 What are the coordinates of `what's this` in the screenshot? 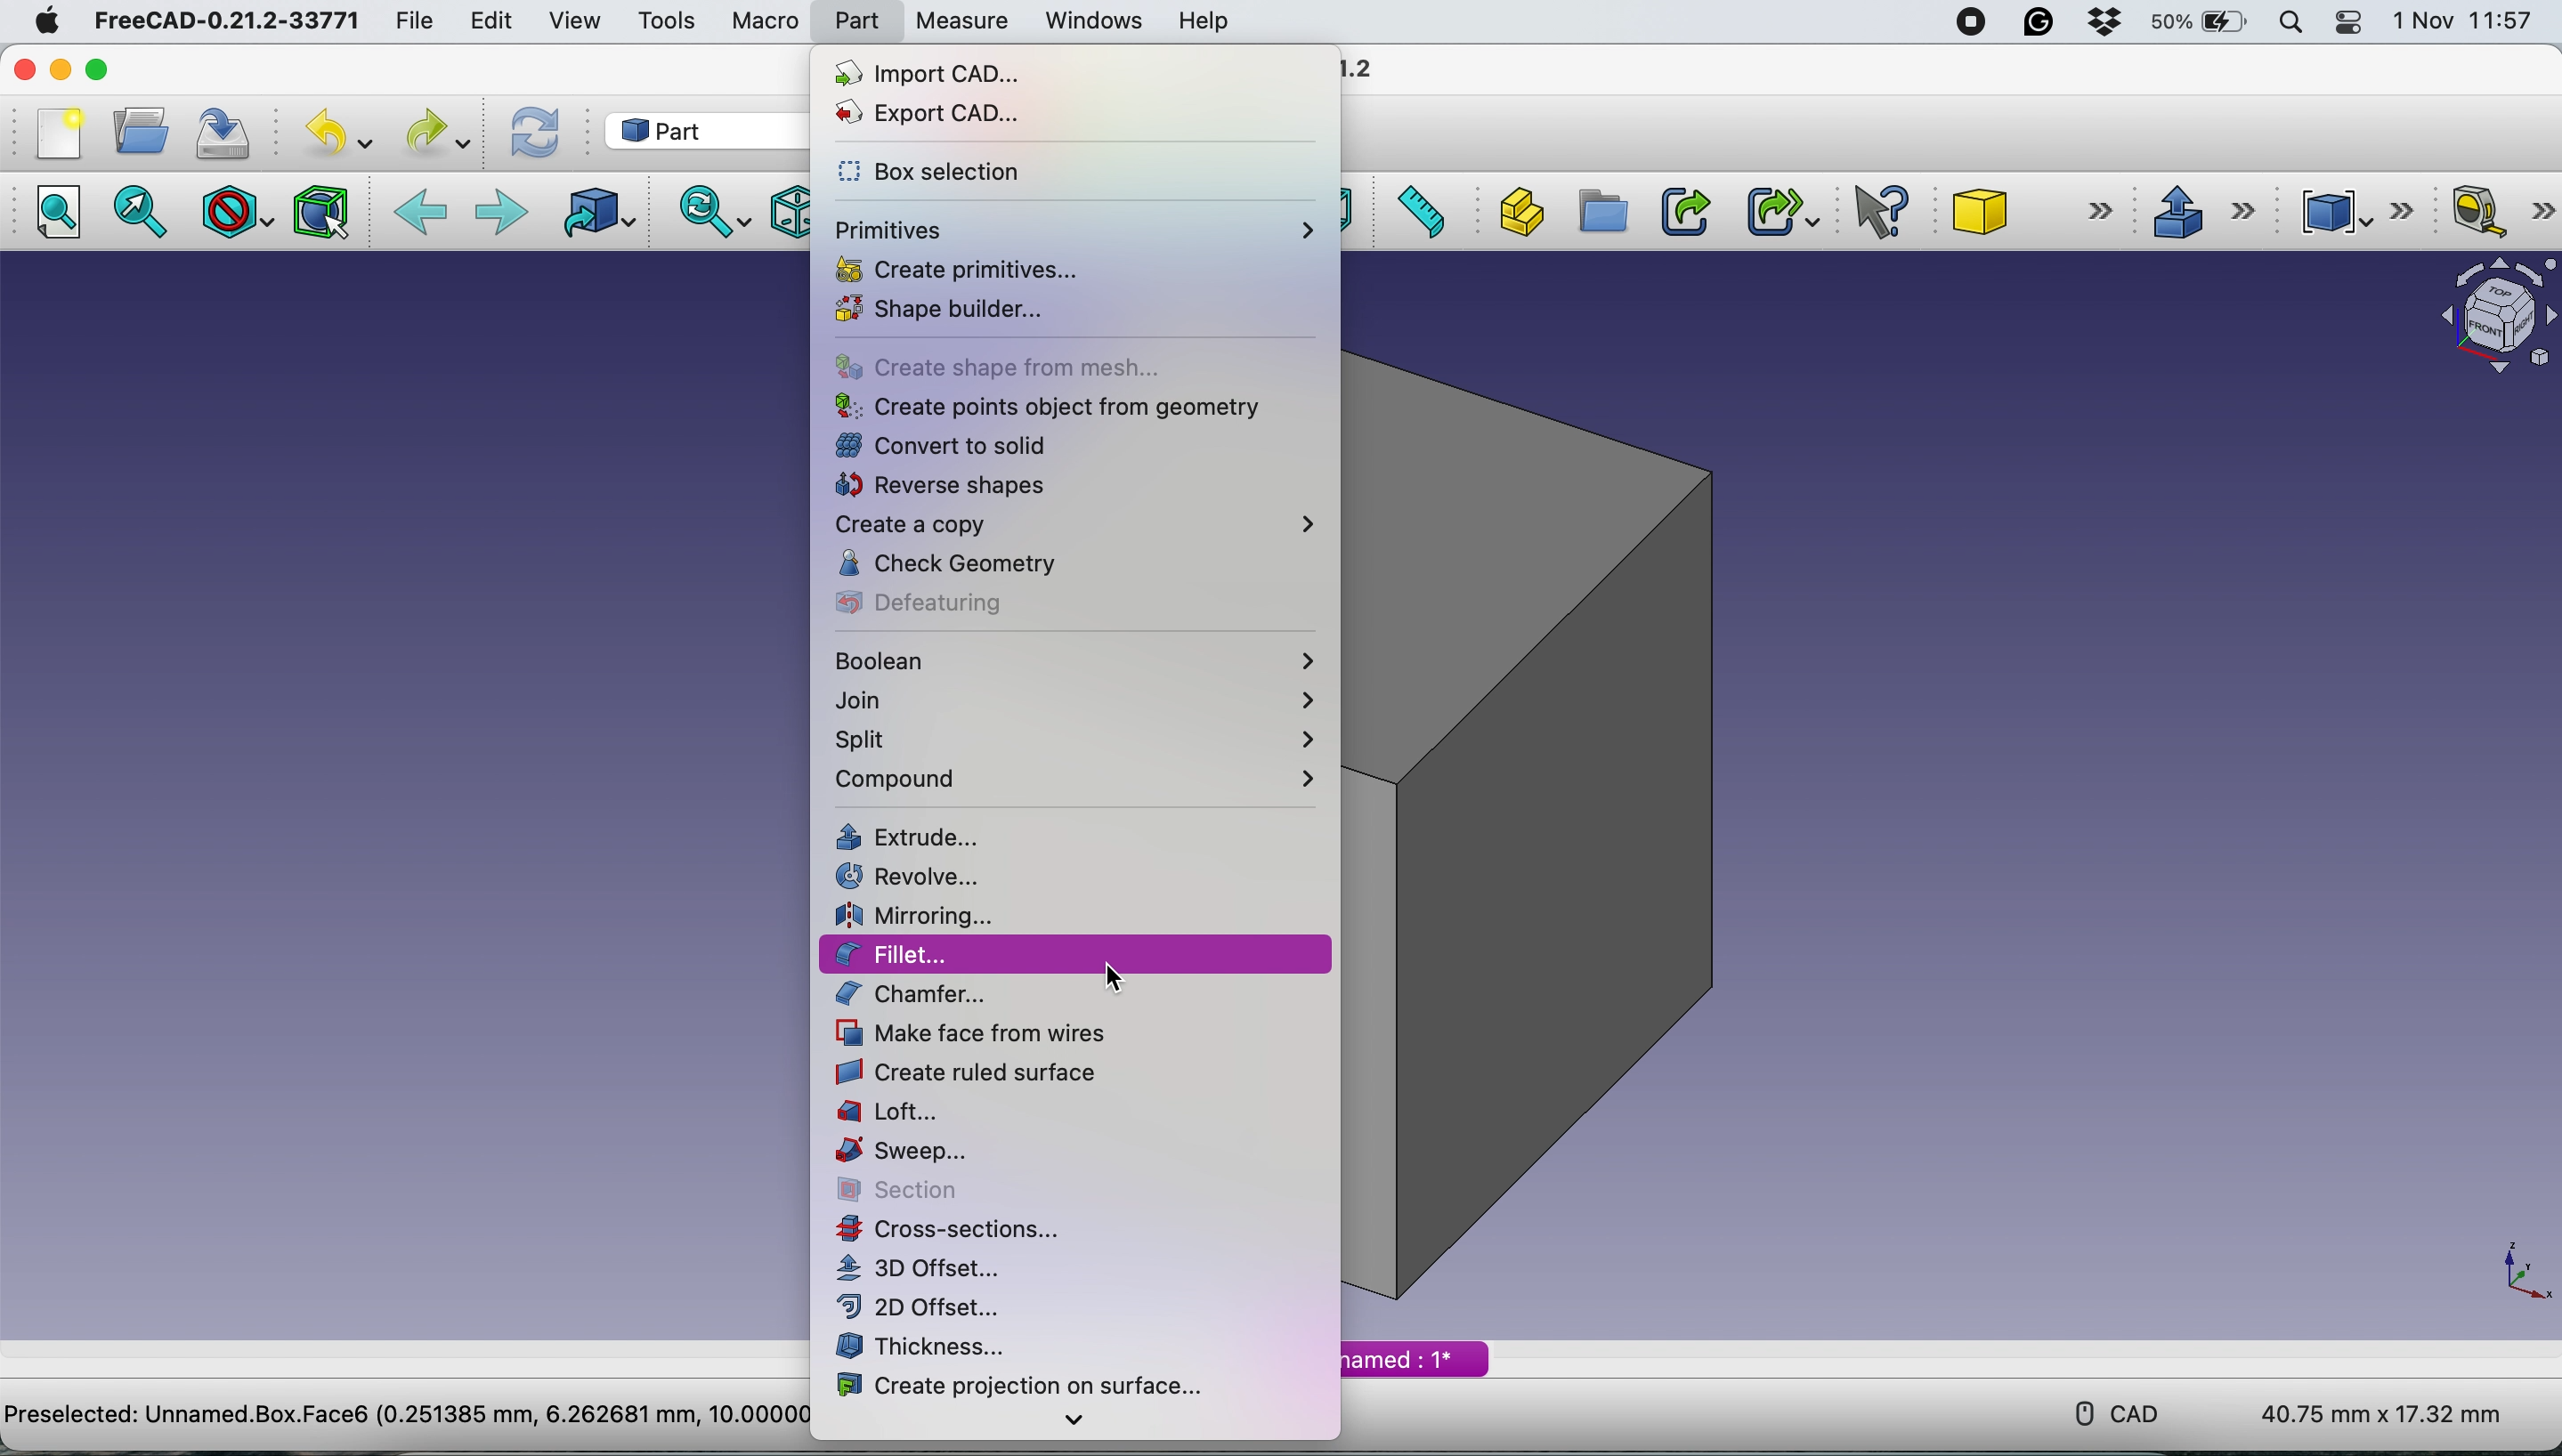 It's located at (1882, 208).